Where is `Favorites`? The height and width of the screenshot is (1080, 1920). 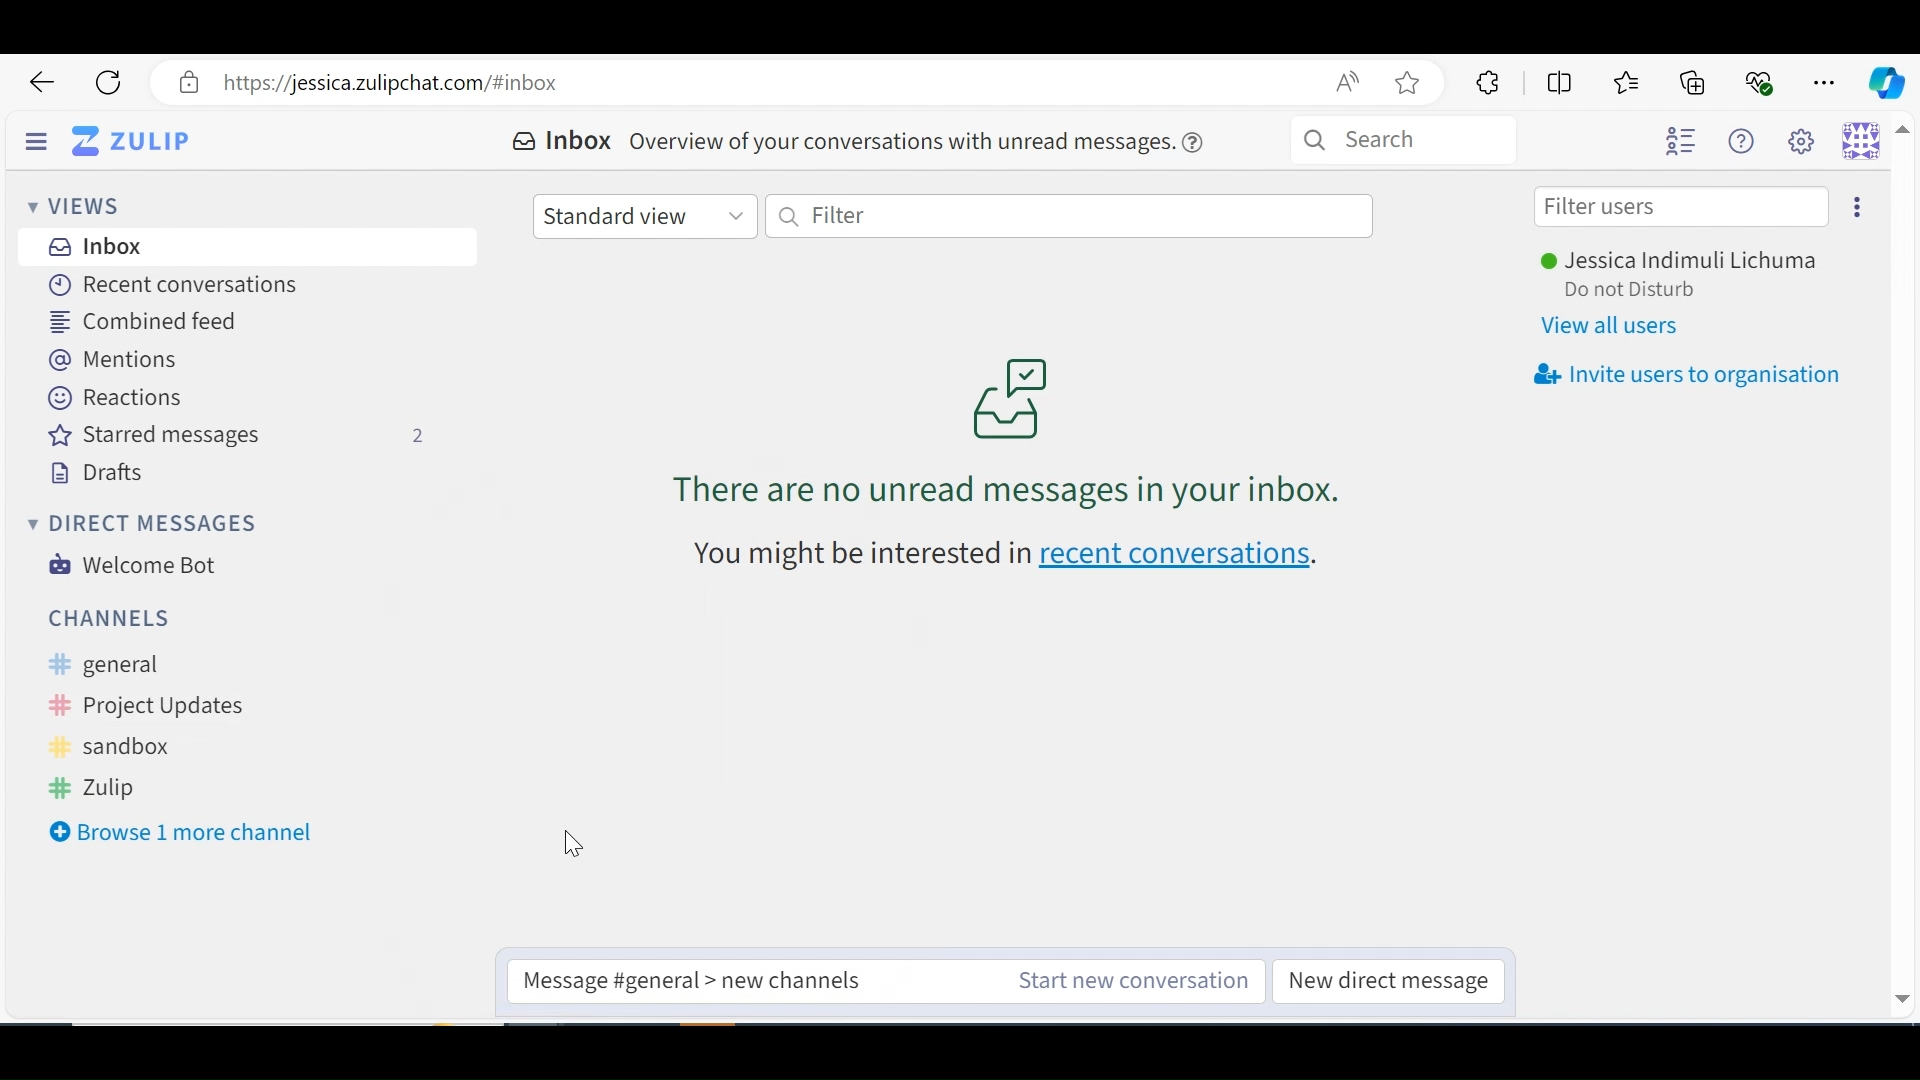 Favorites is located at coordinates (1629, 82).